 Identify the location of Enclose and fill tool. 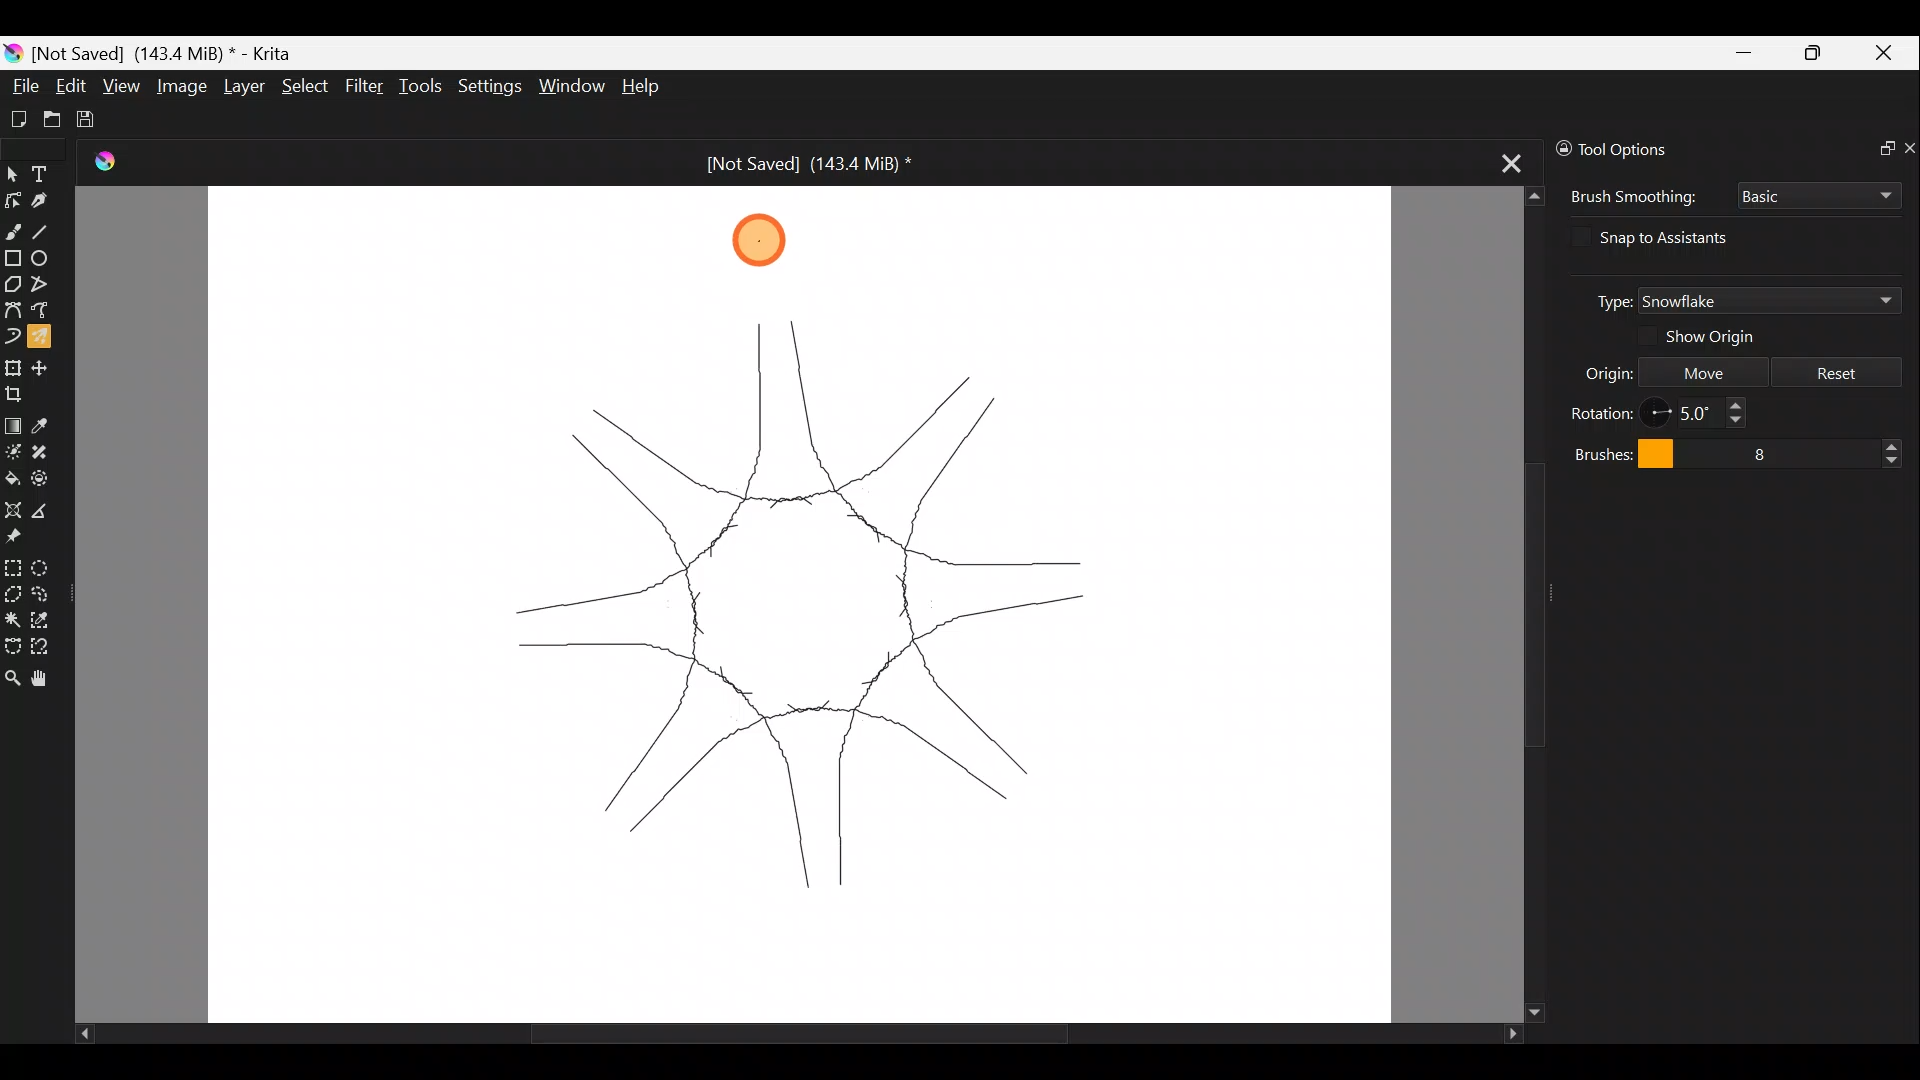
(43, 479).